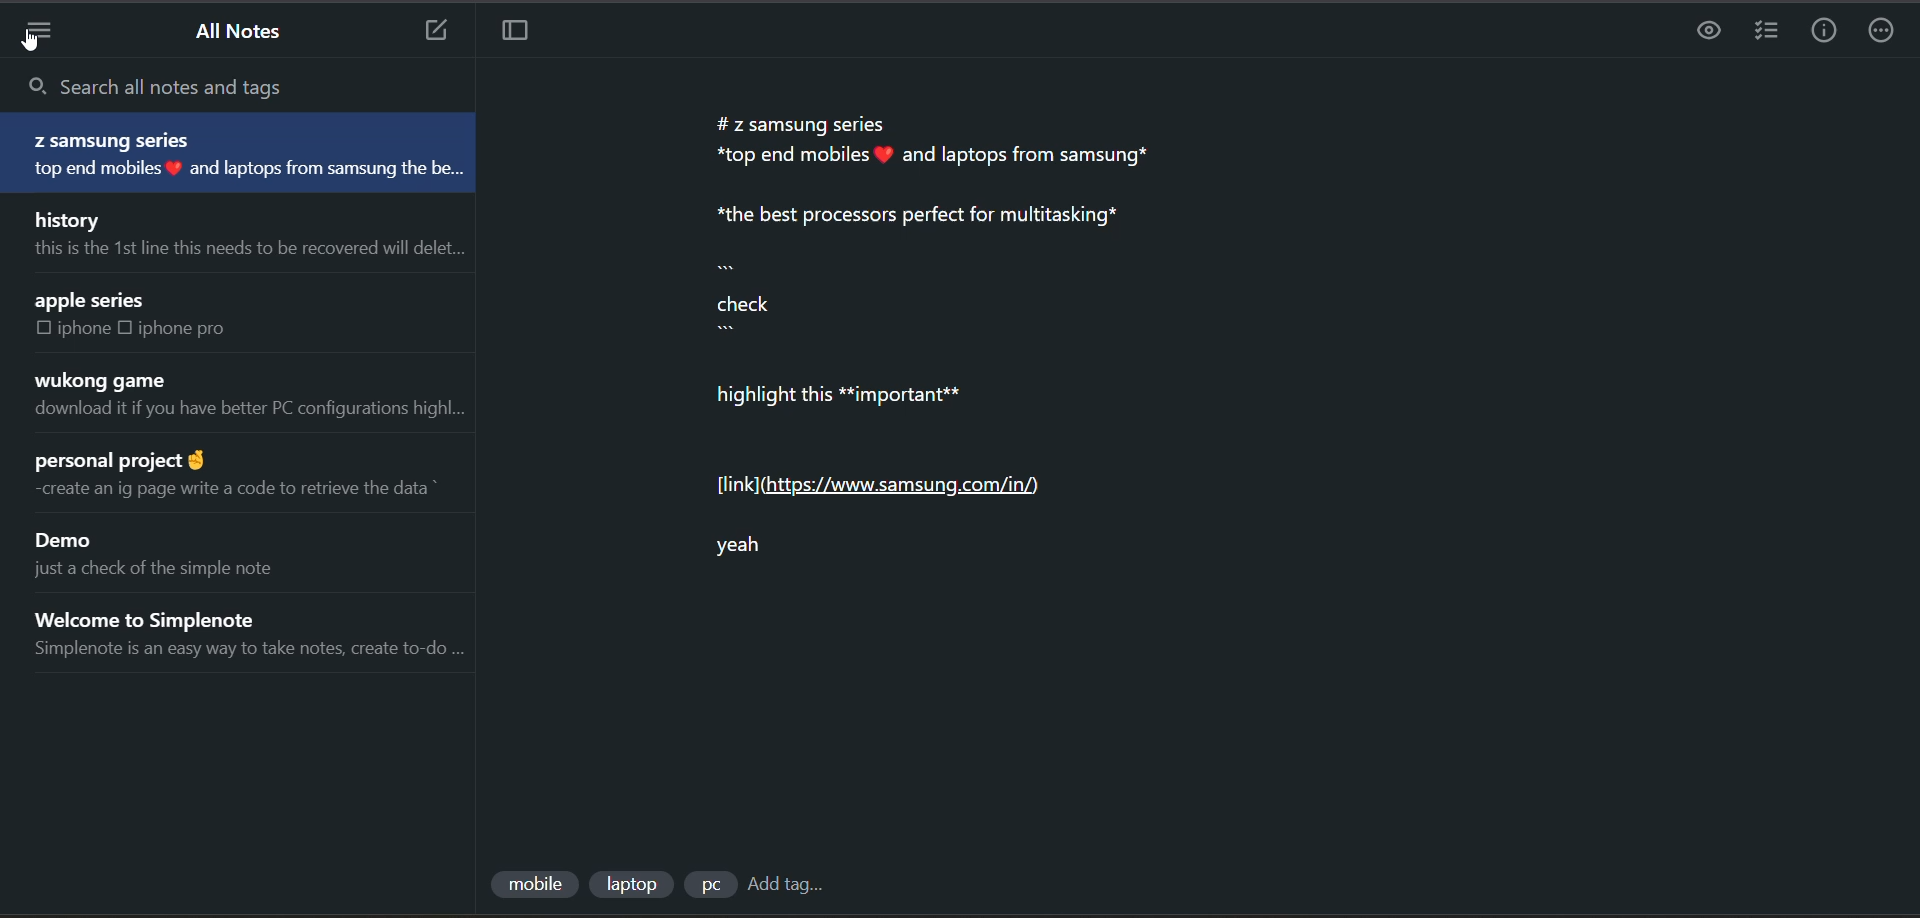 The height and width of the screenshot is (918, 1920). I want to click on note title and preview, so click(161, 555).